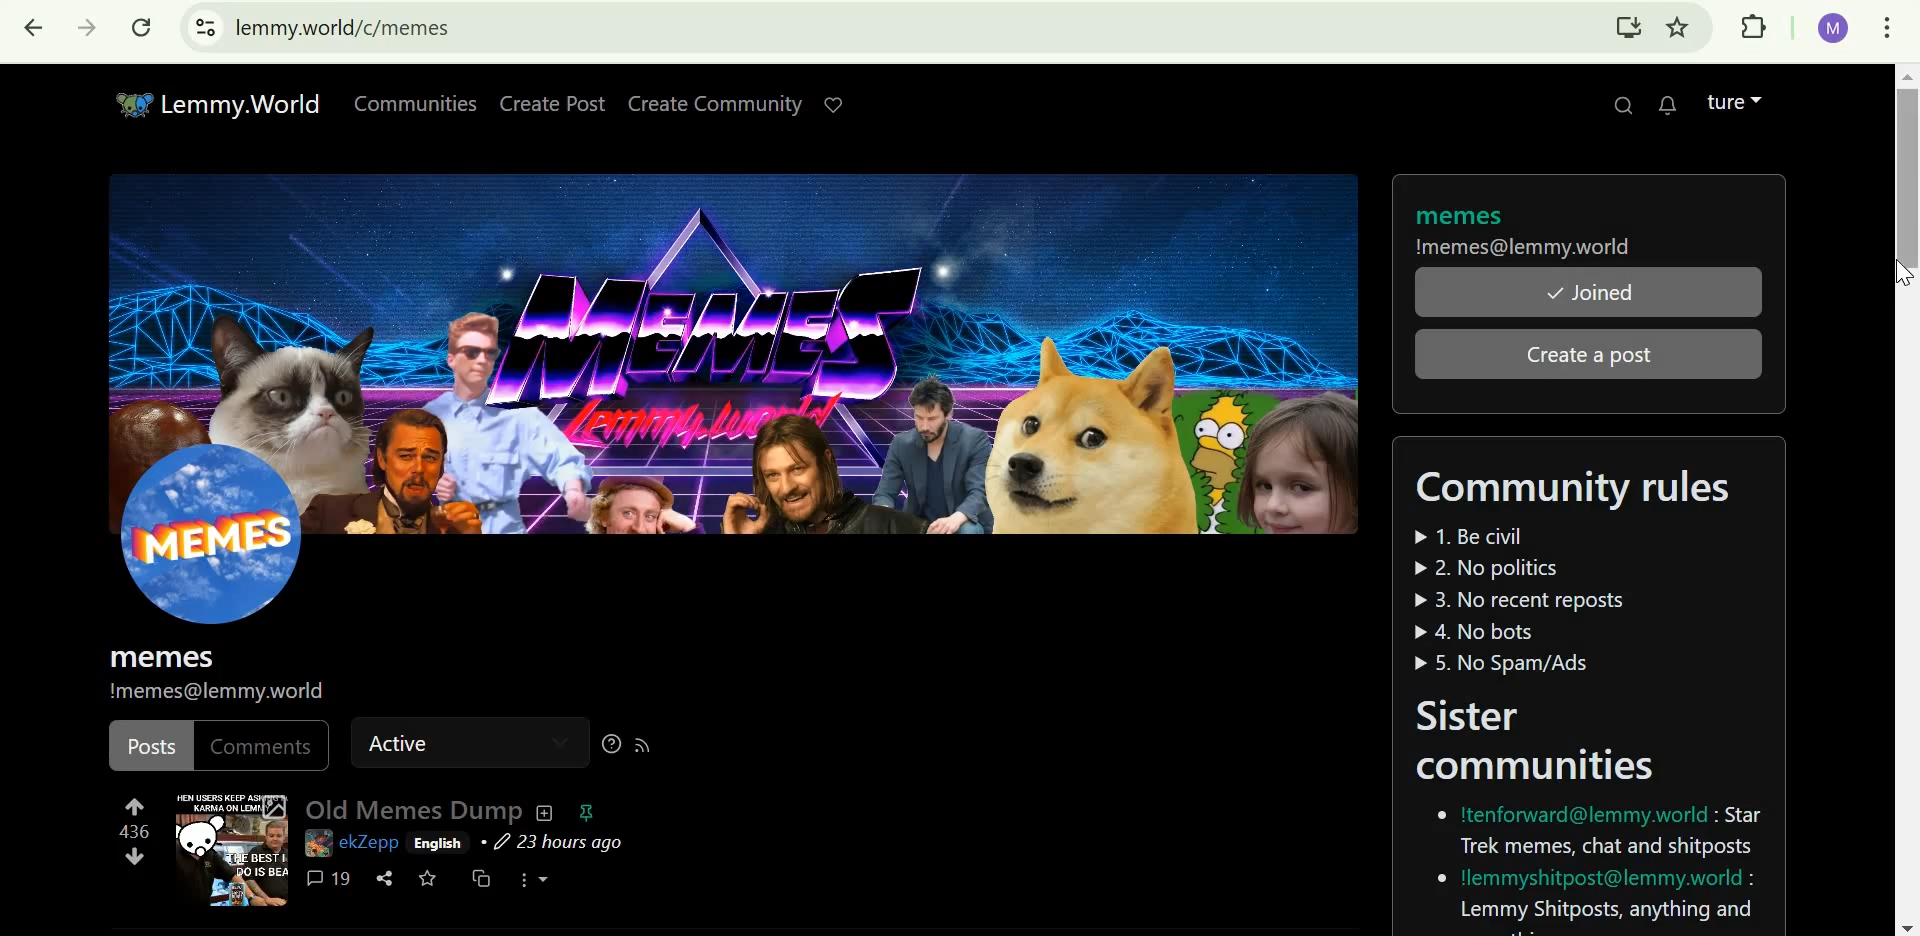 The height and width of the screenshot is (936, 1920). What do you see at coordinates (646, 745) in the screenshot?
I see `RSS` at bounding box center [646, 745].